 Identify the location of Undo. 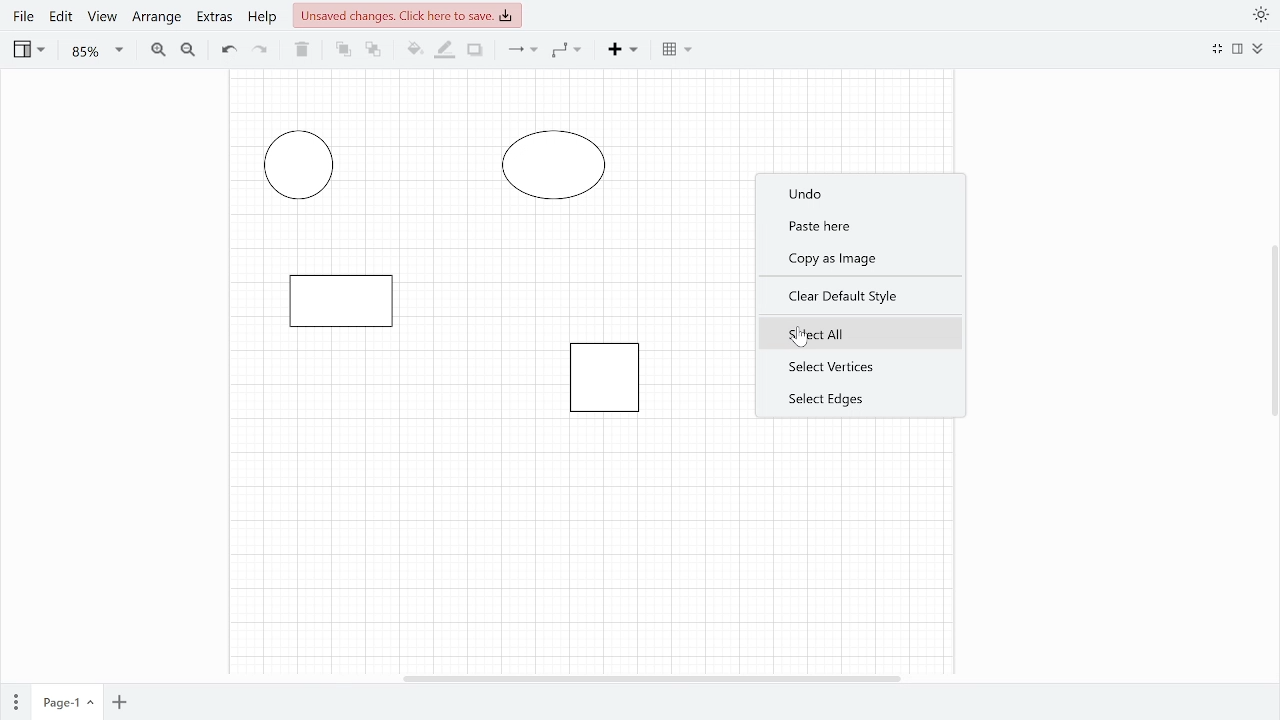
(854, 195).